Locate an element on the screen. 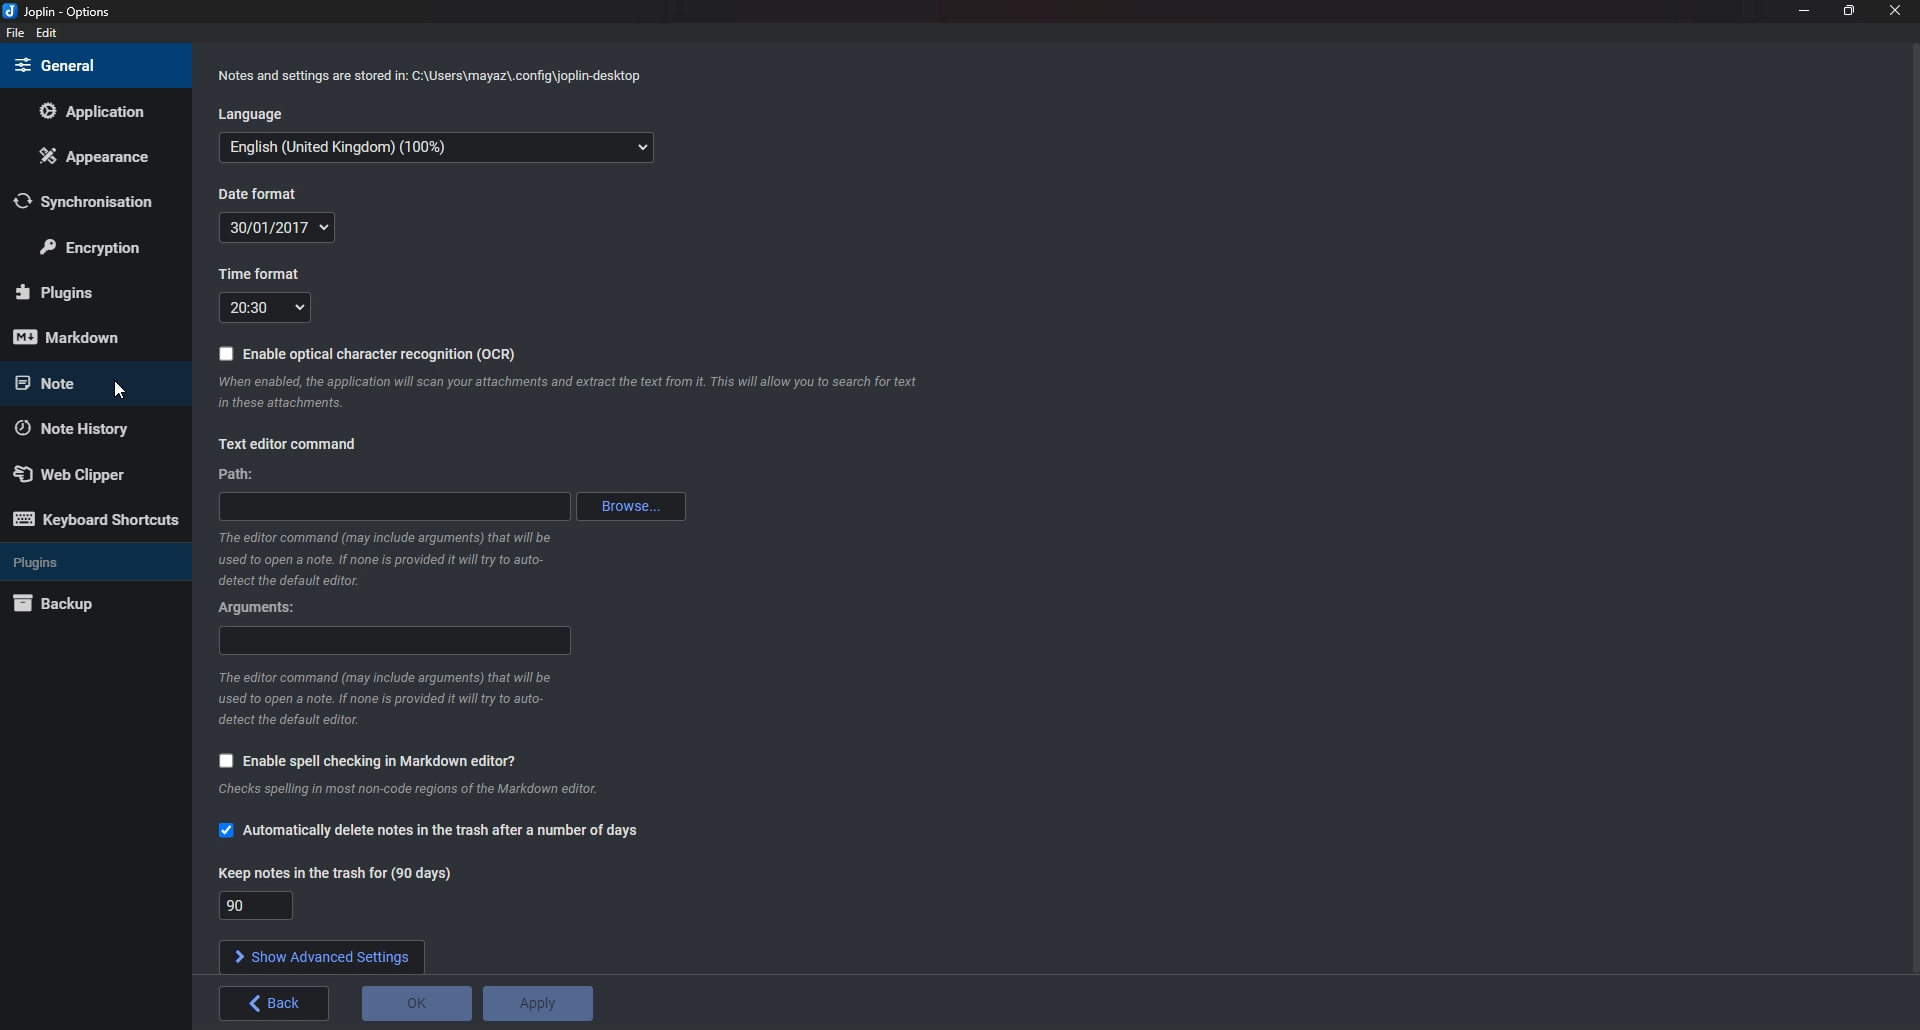 The height and width of the screenshot is (1030, 1920). Minimize is located at coordinates (1805, 9).